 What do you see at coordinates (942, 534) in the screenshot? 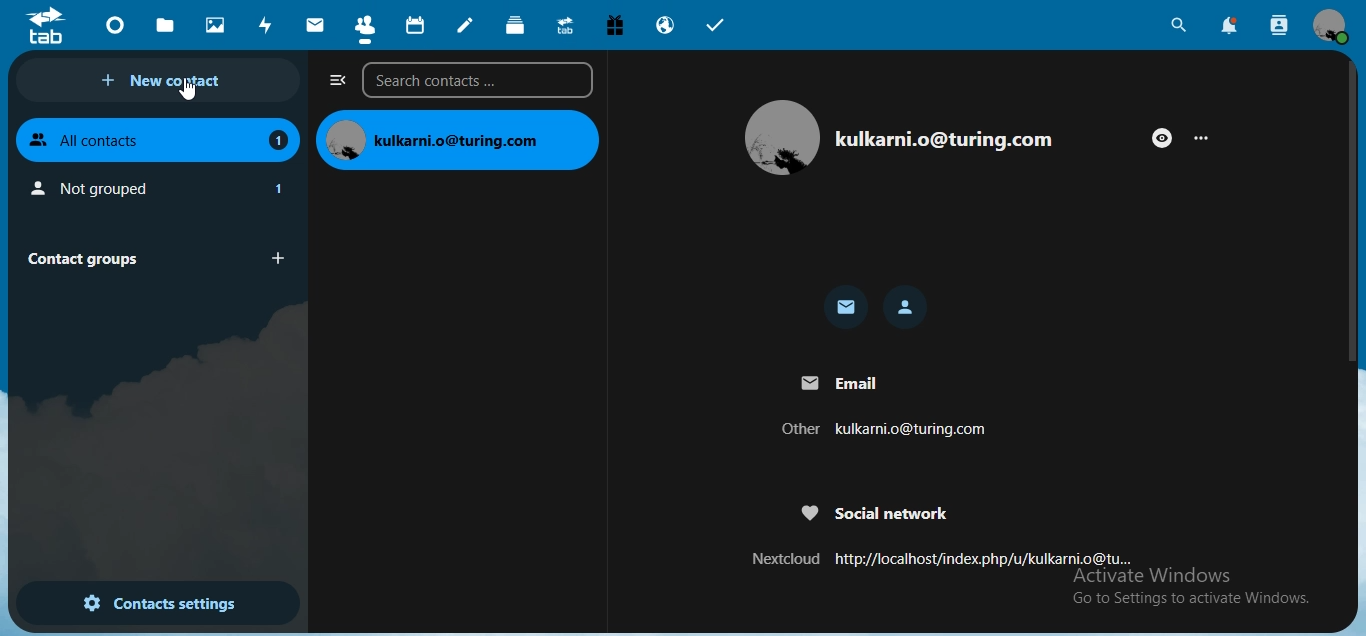
I see `social network` at bounding box center [942, 534].